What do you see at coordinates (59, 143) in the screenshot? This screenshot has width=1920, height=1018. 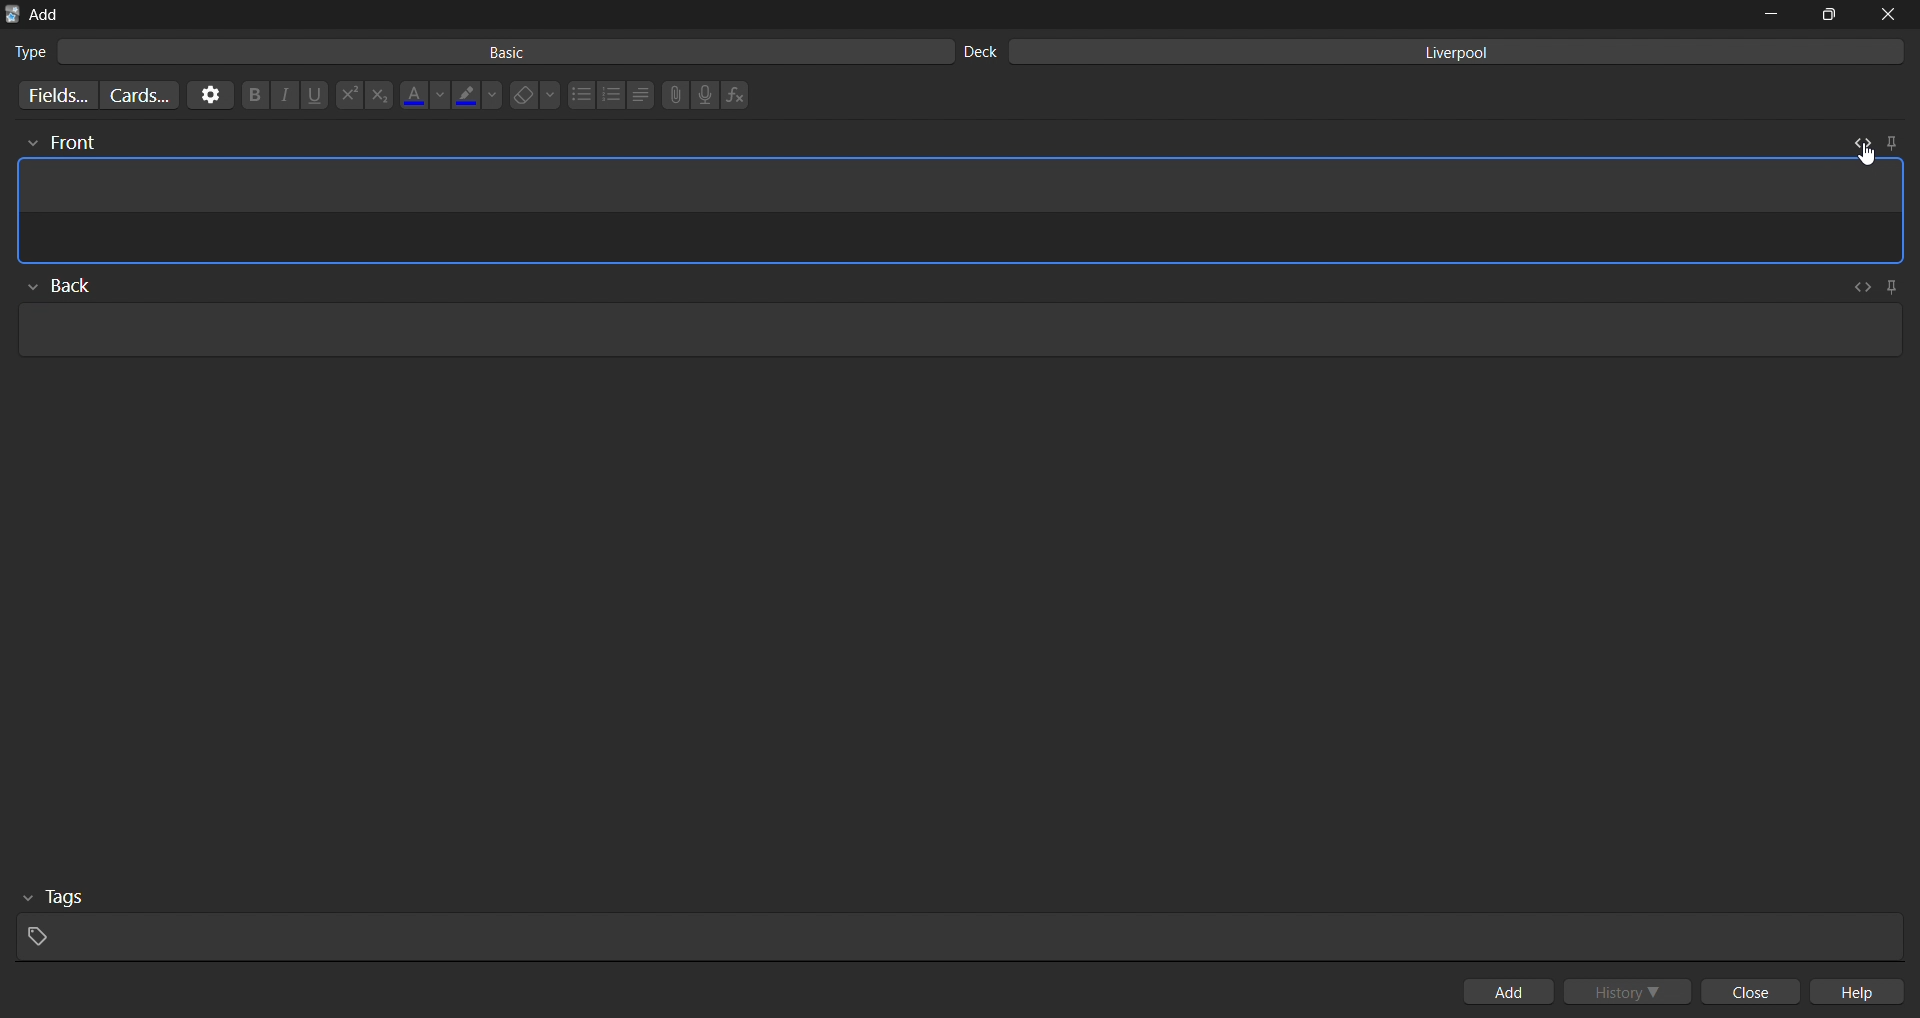 I see `front ` at bounding box center [59, 143].